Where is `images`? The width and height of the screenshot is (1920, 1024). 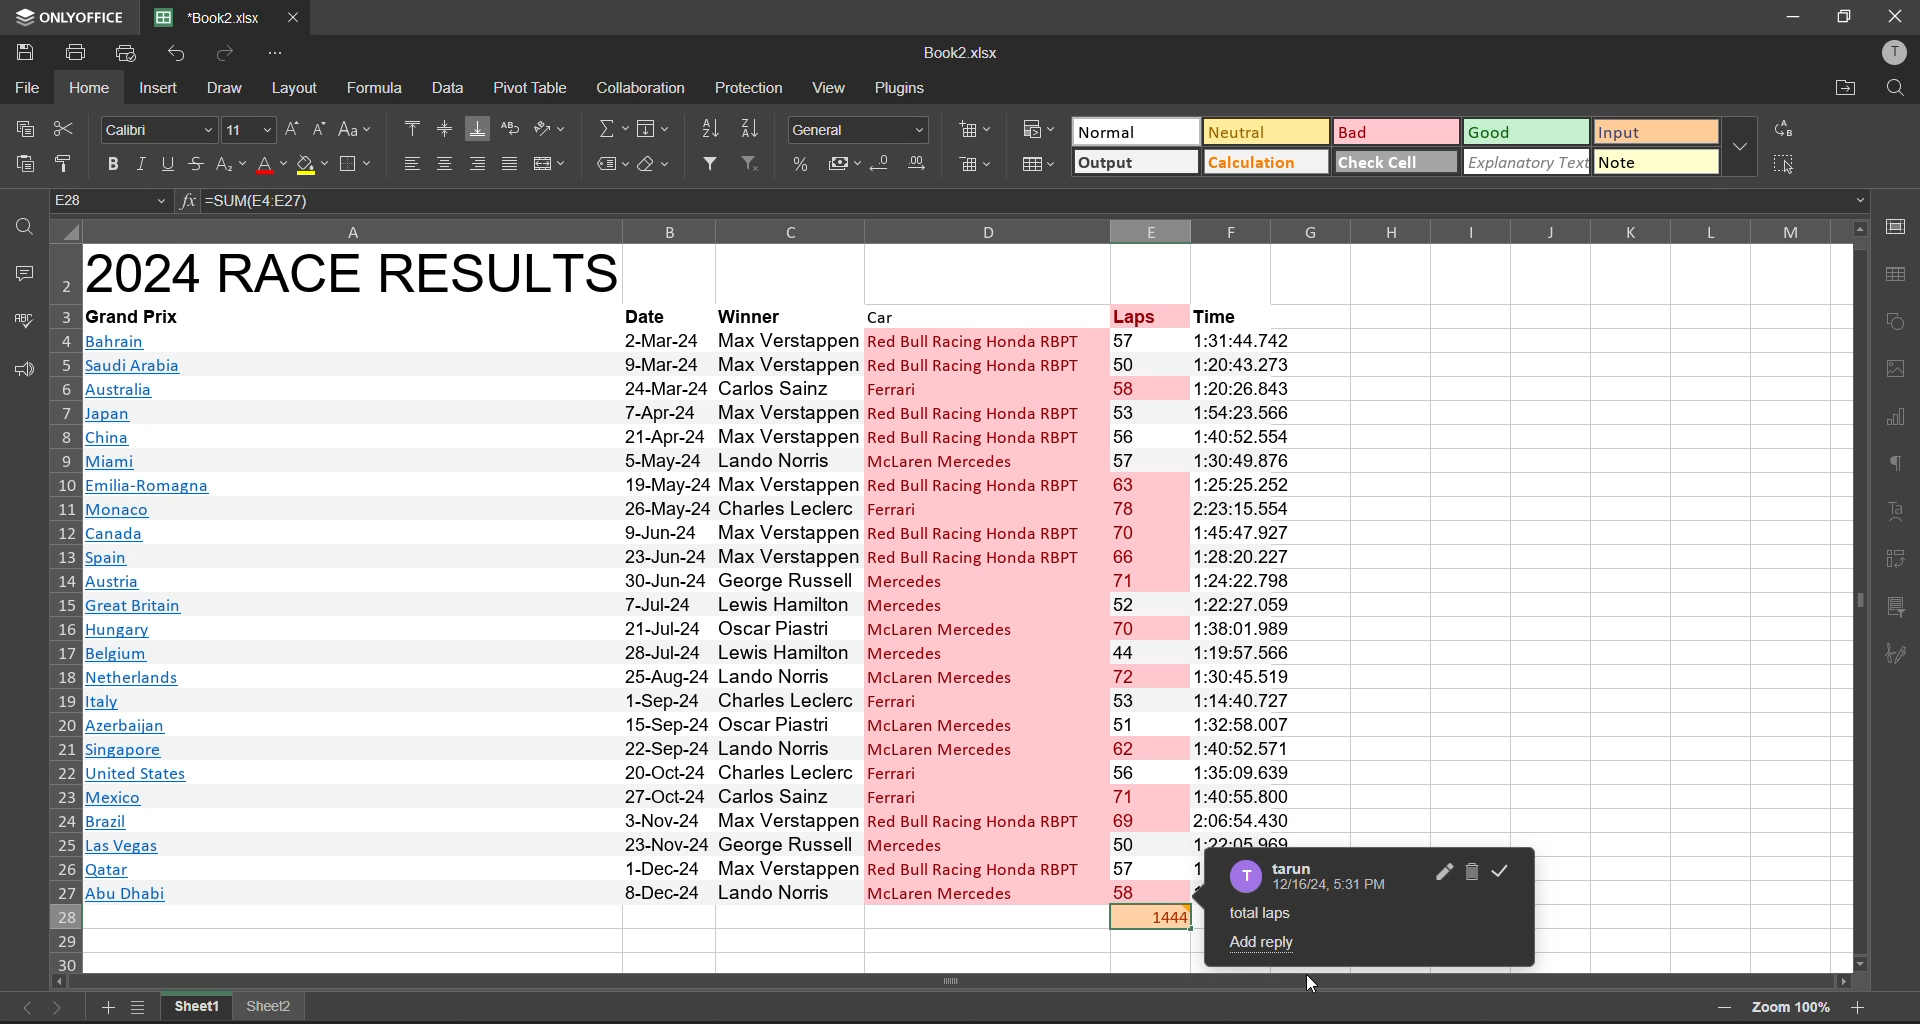
images is located at coordinates (1895, 369).